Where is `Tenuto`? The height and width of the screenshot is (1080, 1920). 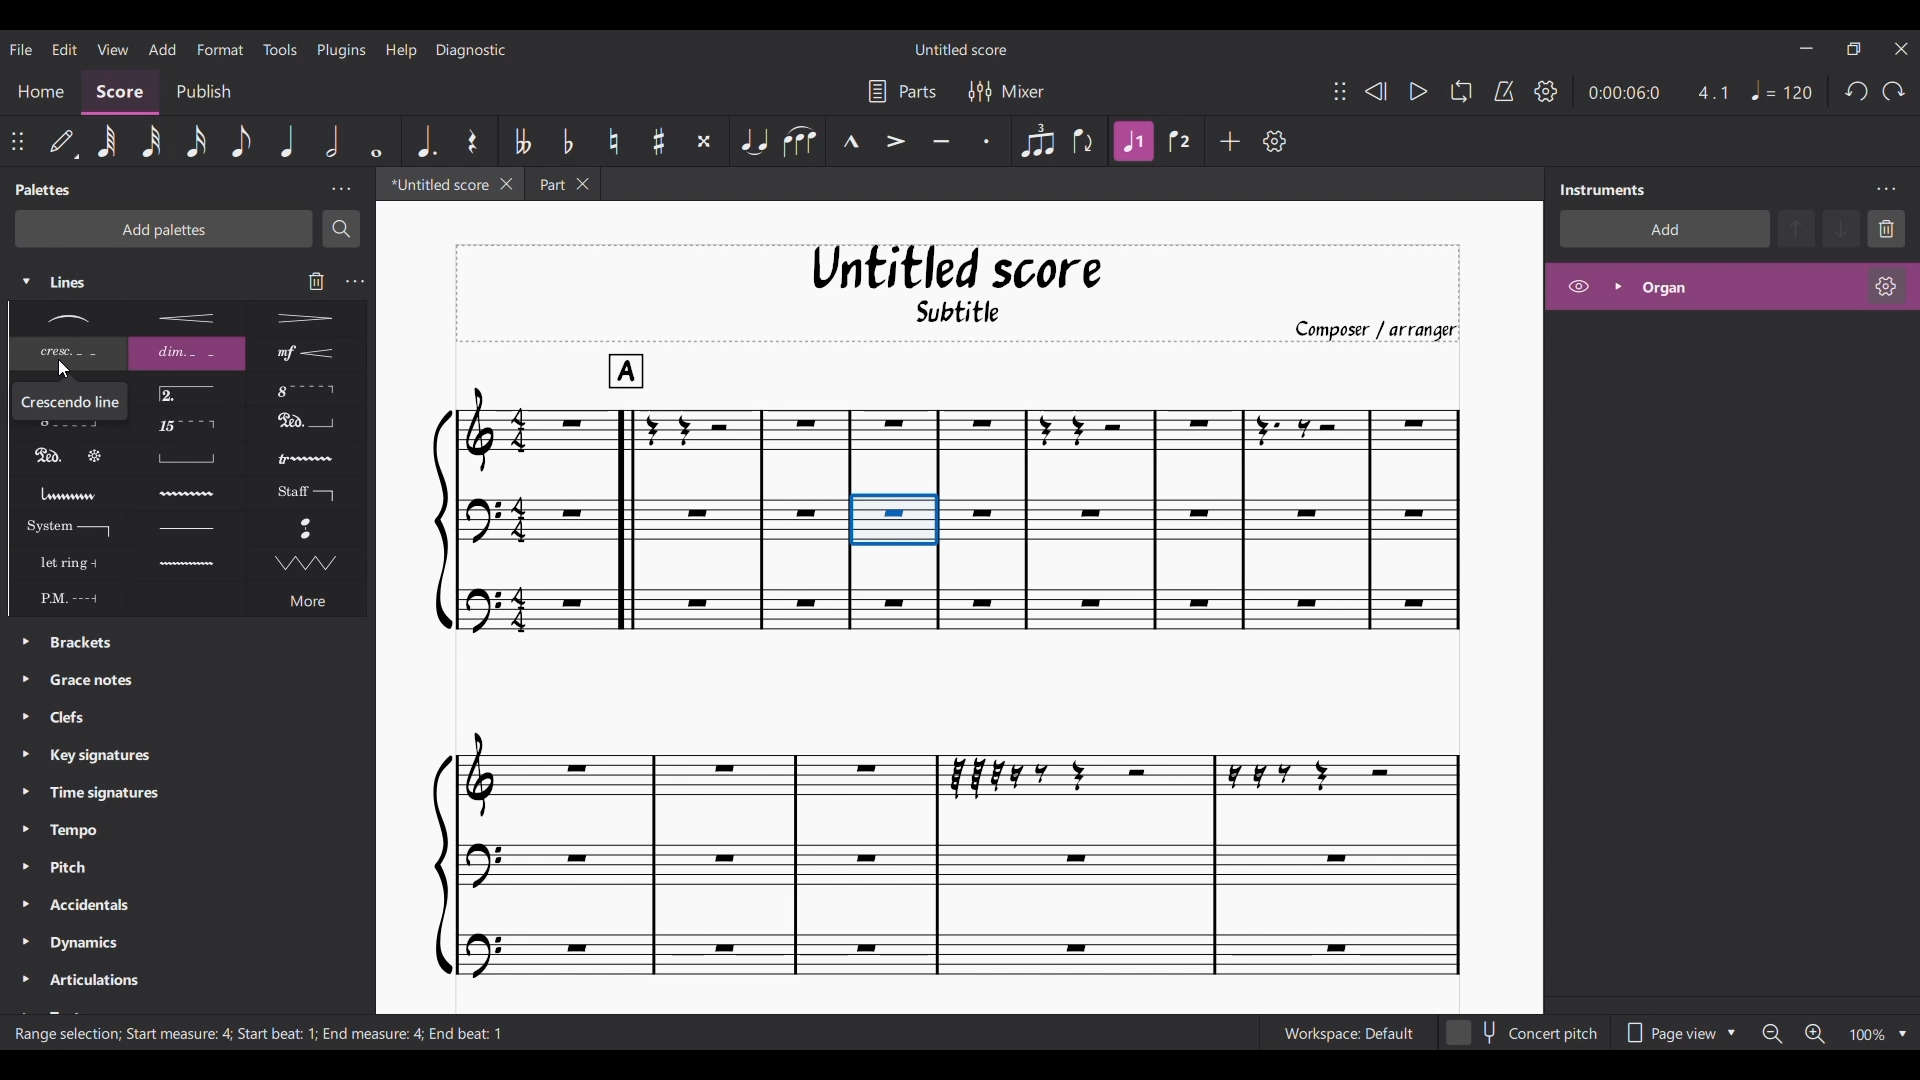 Tenuto is located at coordinates (941, 142).